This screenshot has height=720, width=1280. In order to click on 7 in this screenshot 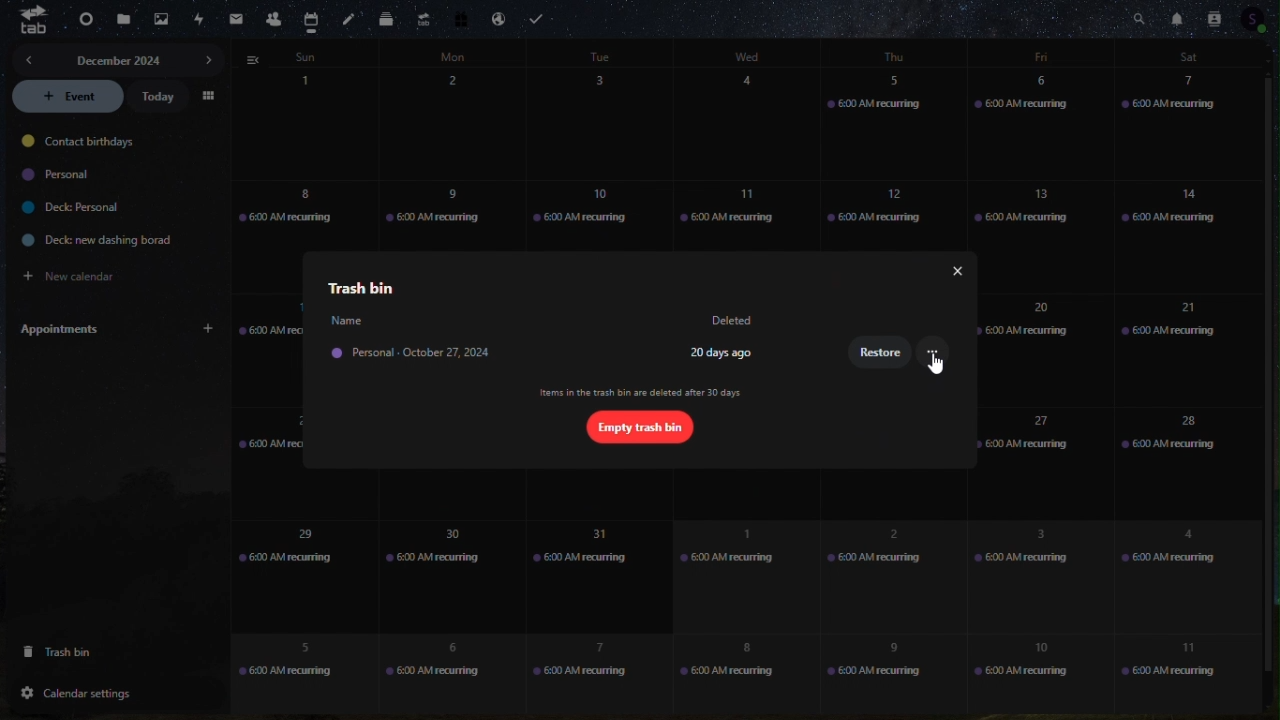, I will do `click(586, 672)`.